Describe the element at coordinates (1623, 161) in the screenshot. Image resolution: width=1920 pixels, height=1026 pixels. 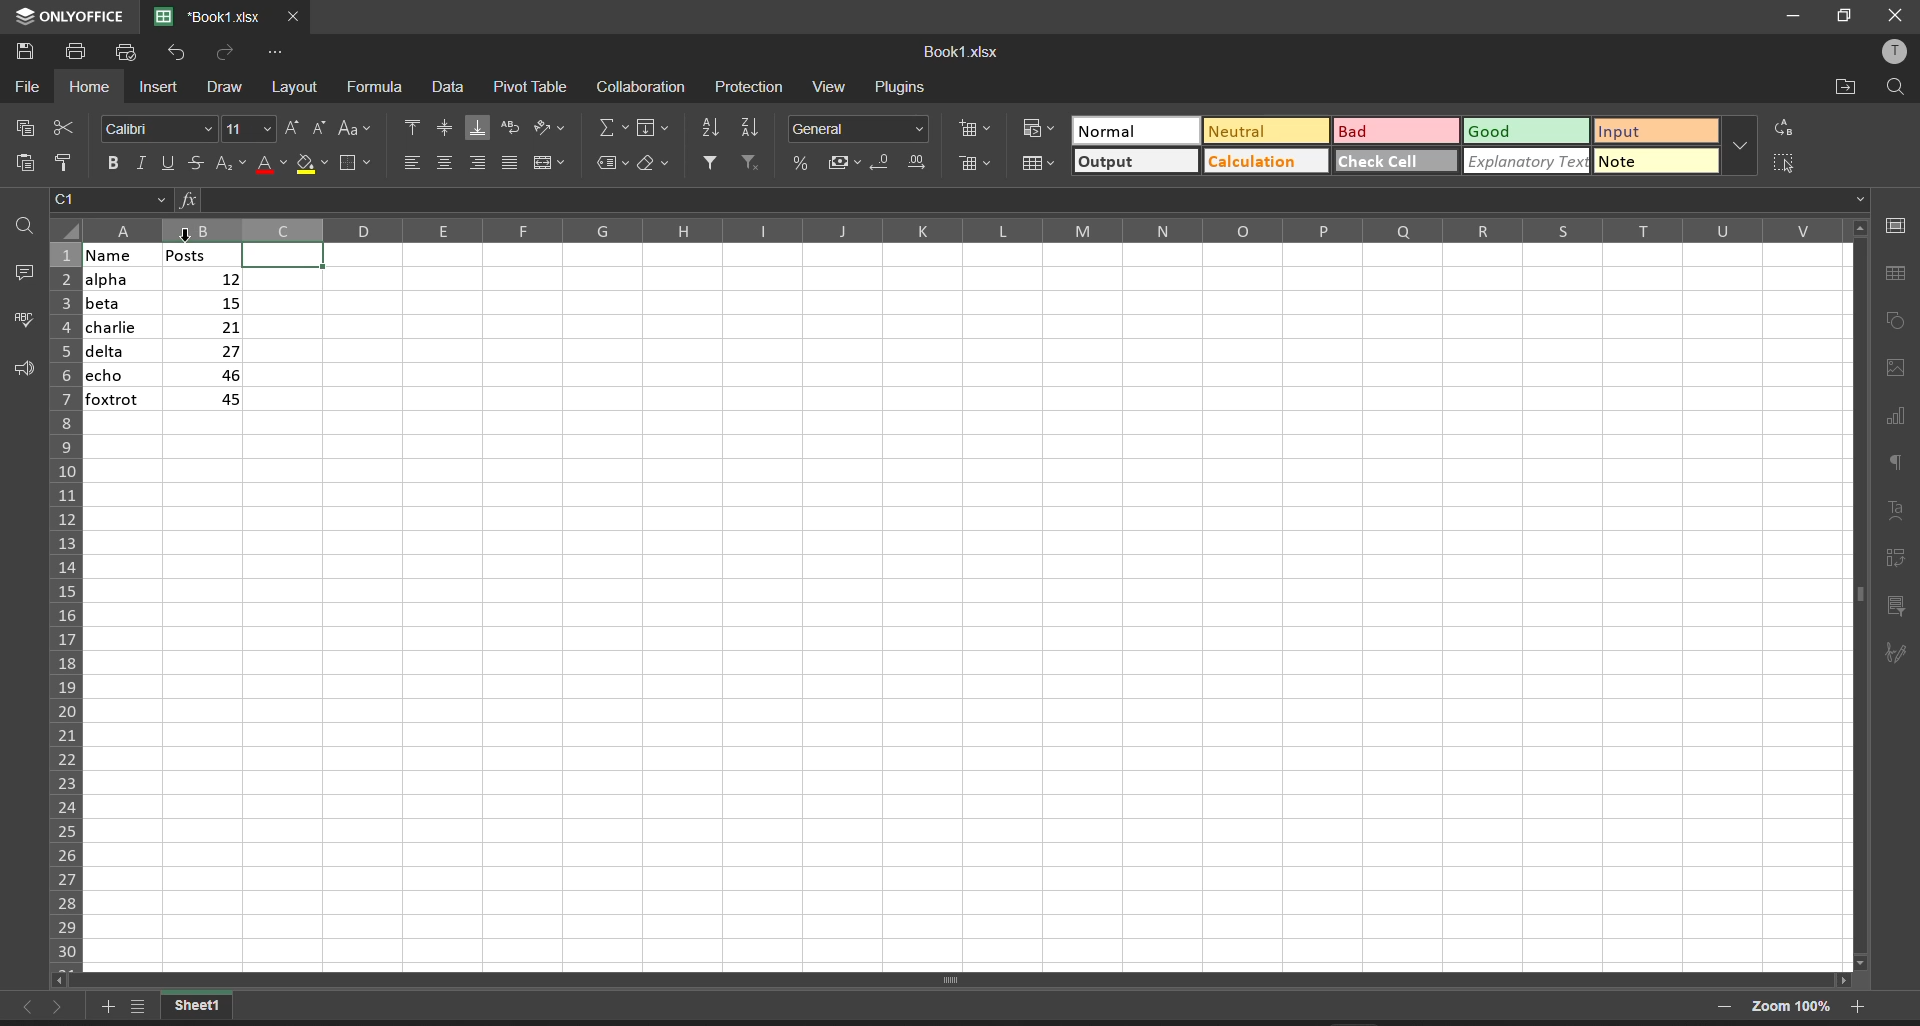
I see `note` at that location.